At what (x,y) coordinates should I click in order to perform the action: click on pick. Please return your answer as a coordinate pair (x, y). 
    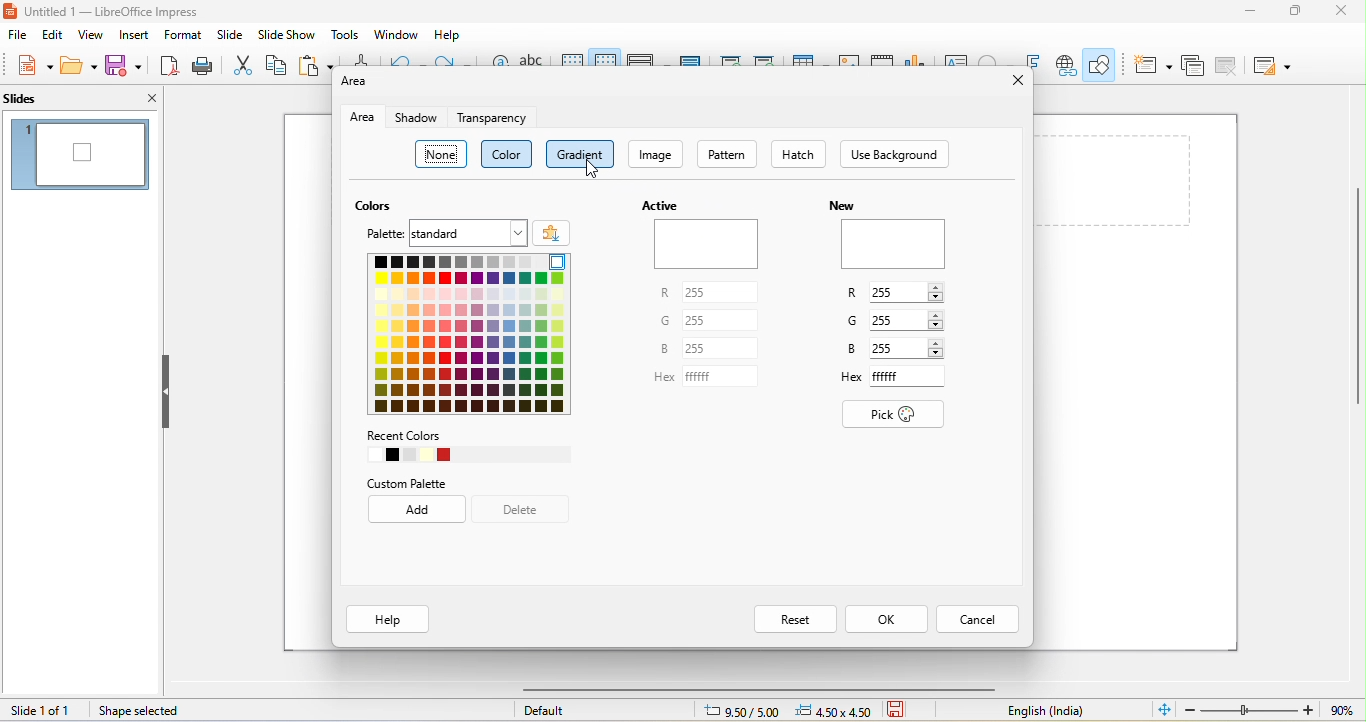
    Looking at the image, I should click on (903, 416).